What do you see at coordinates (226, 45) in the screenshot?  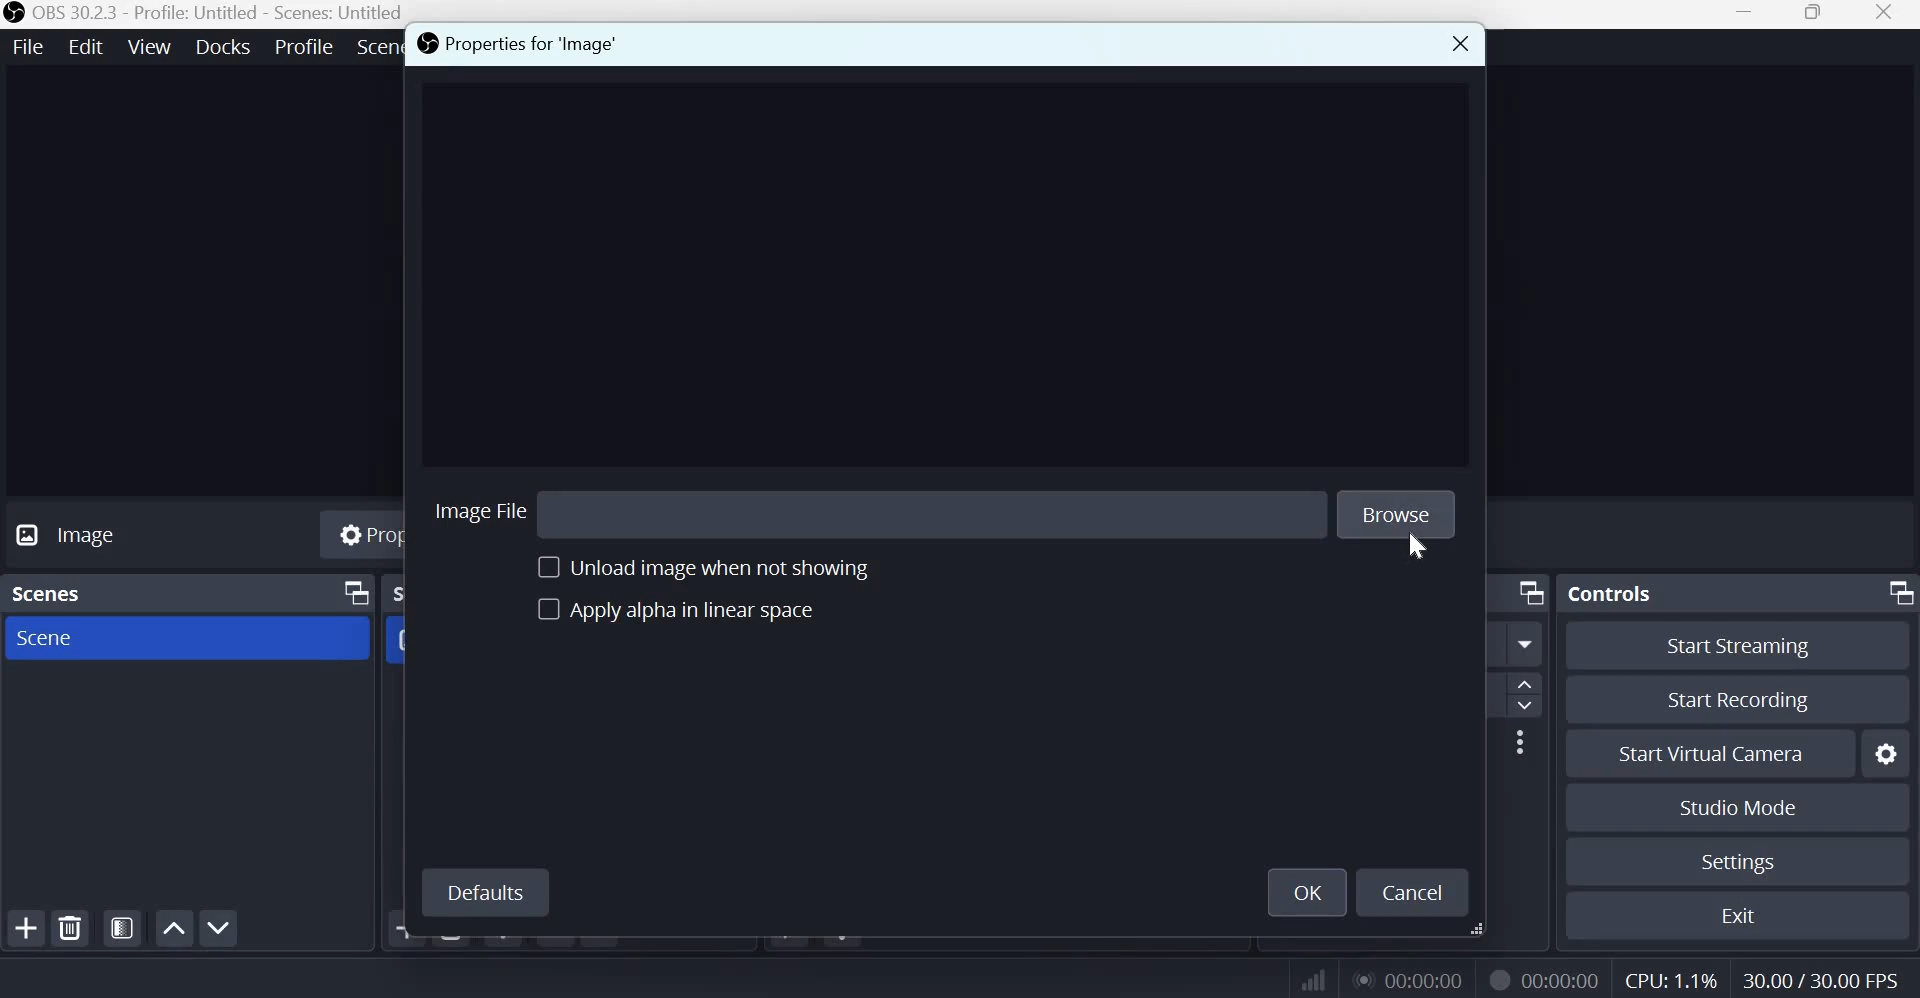 I see `docks` at bounding box center [226, 45].